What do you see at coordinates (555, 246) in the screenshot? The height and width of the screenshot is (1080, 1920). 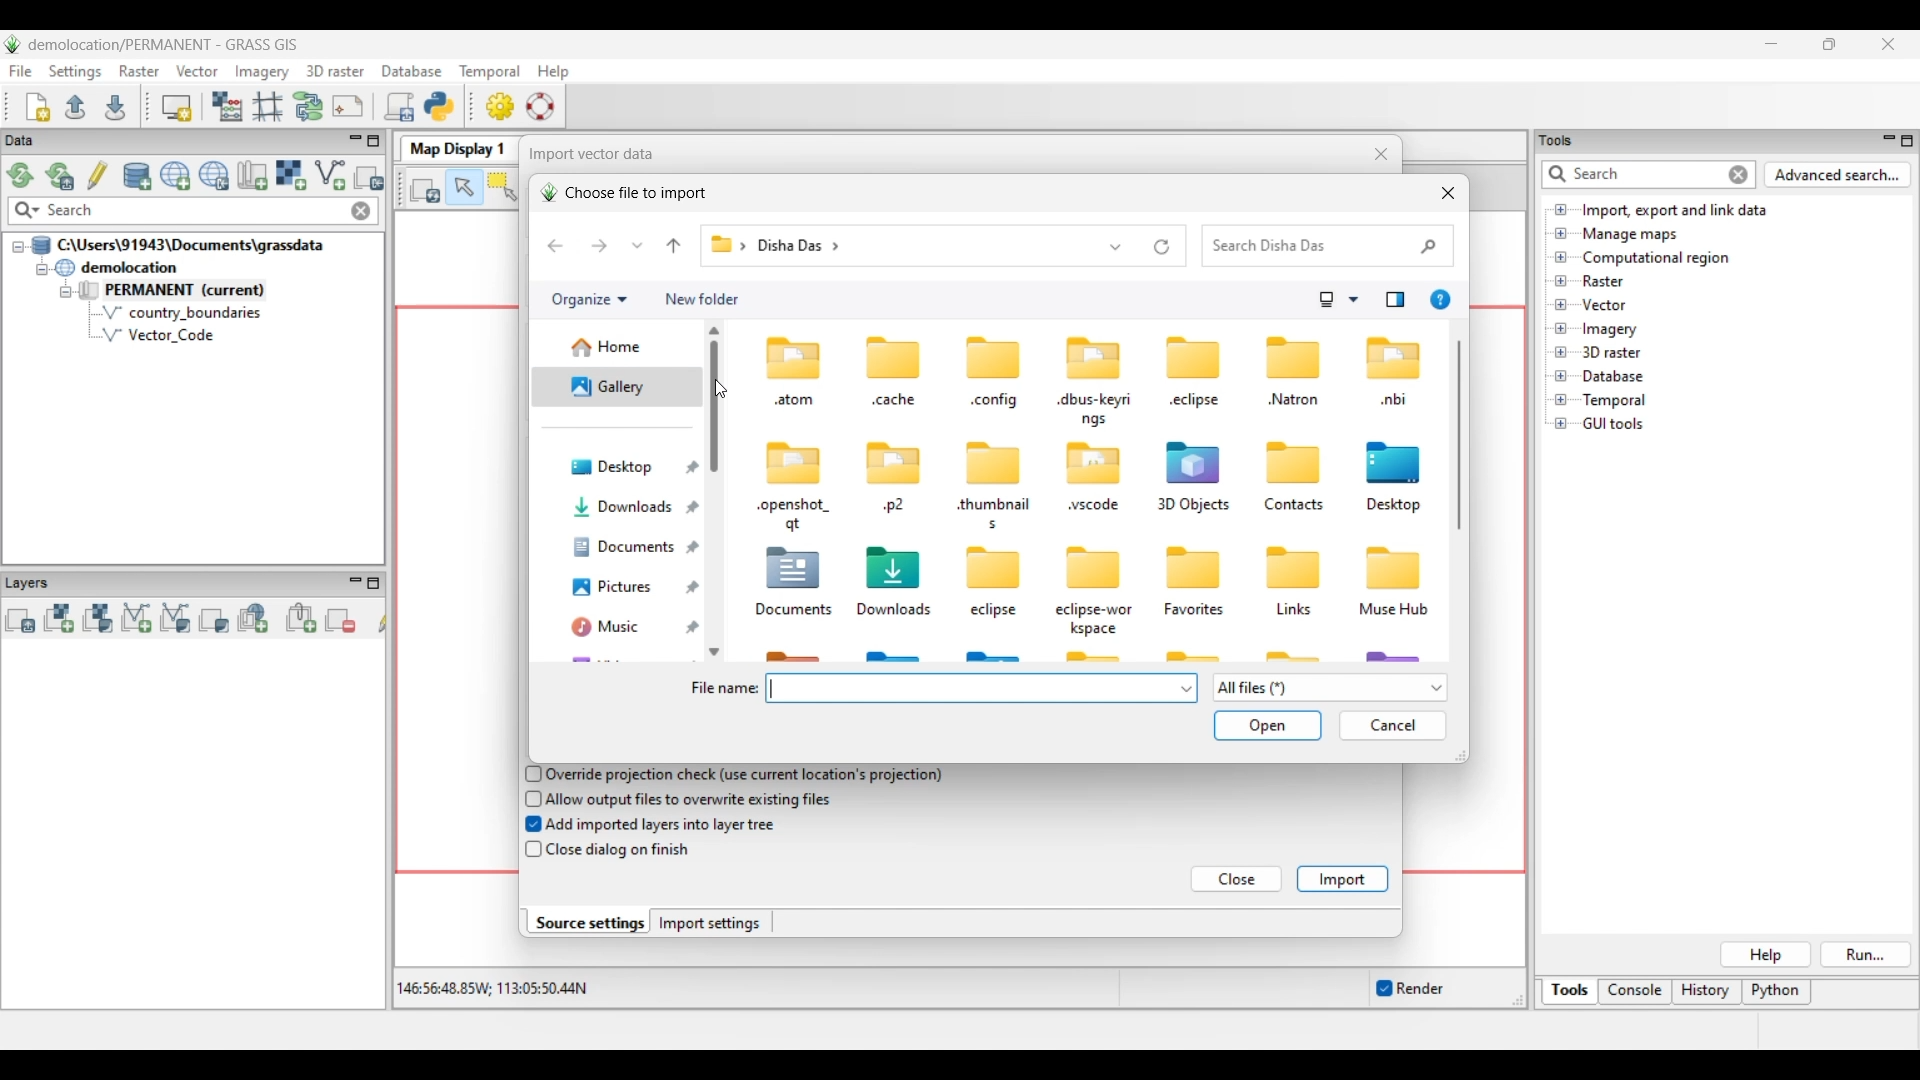 I see `Go back` at bounding box center [555, 246].